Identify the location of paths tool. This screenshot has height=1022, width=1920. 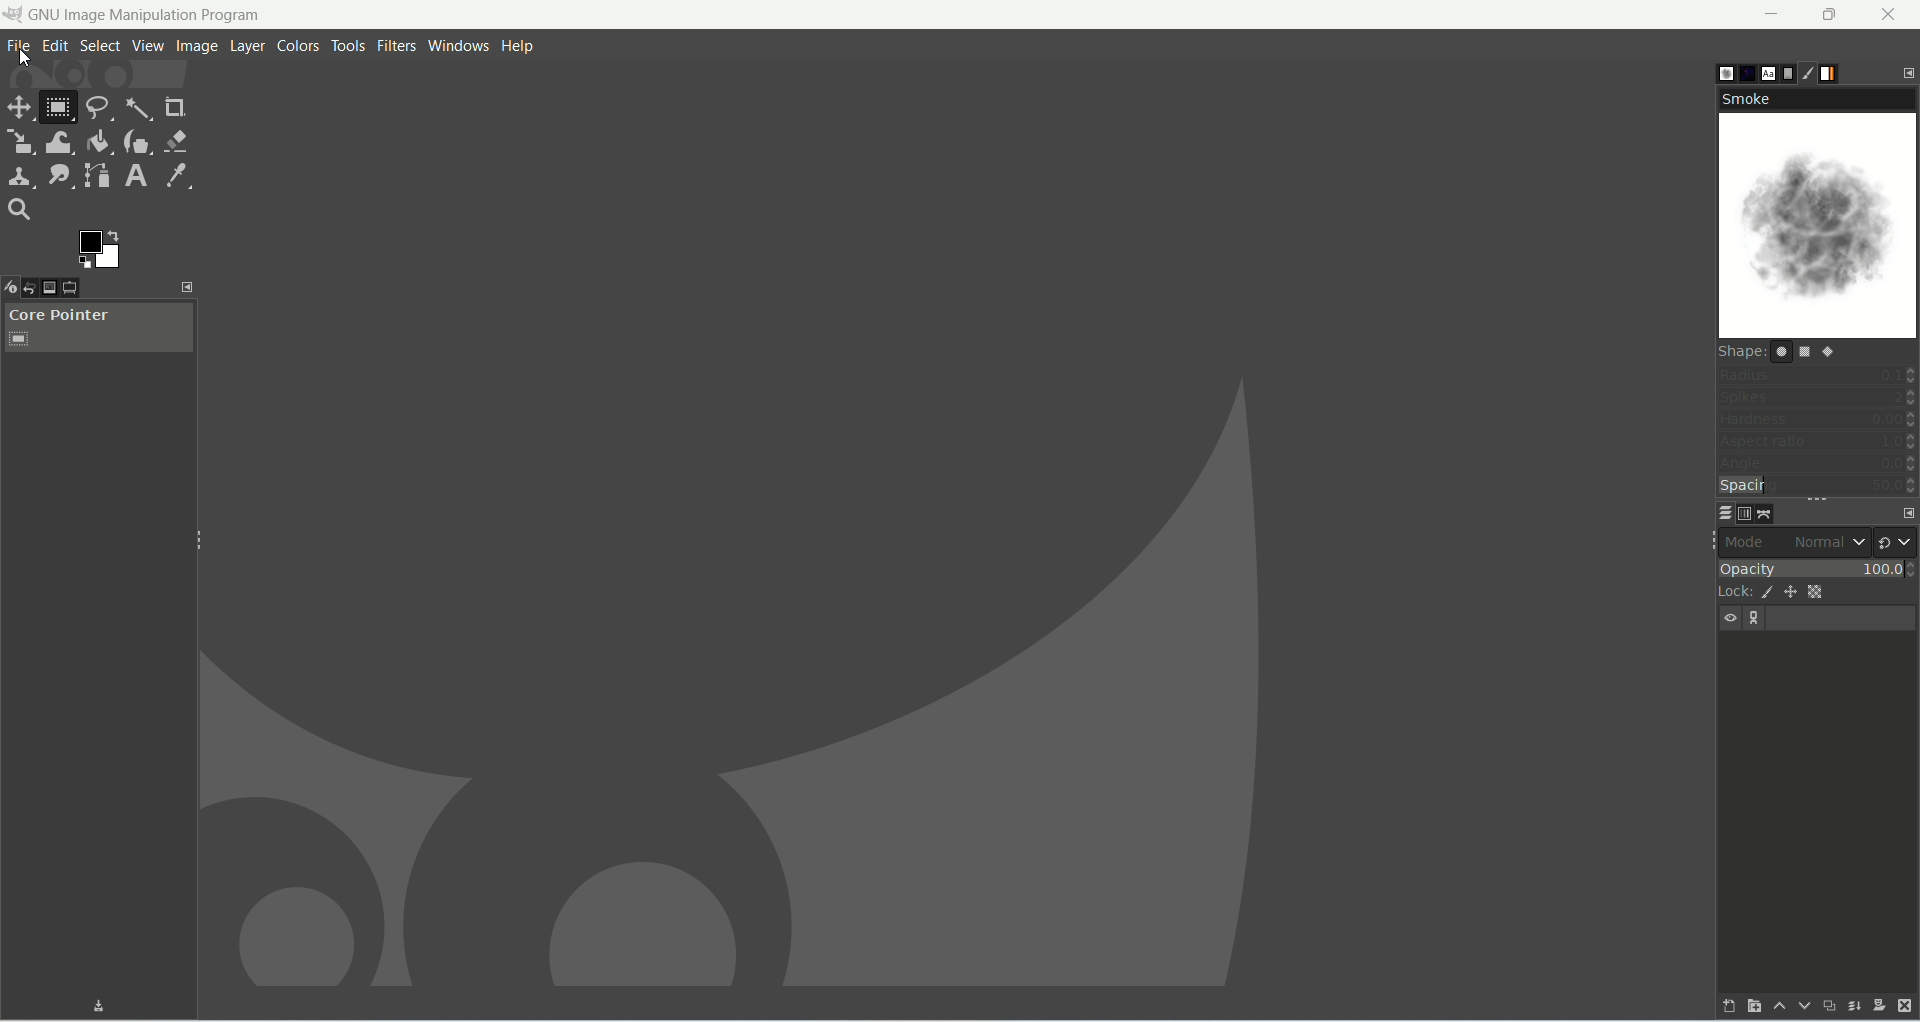
(97, 176).